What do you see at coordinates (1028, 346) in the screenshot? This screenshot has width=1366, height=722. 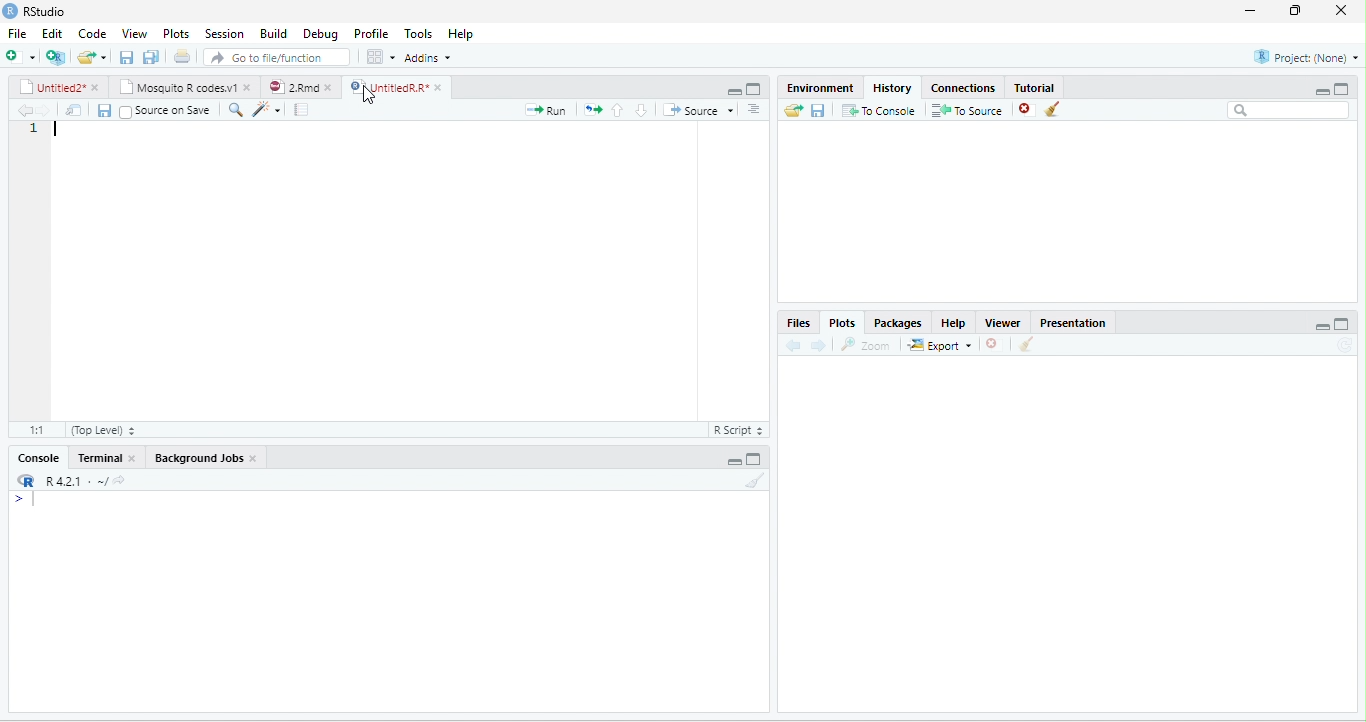 I see `CLEAN` at bounding box center [1028, 346].